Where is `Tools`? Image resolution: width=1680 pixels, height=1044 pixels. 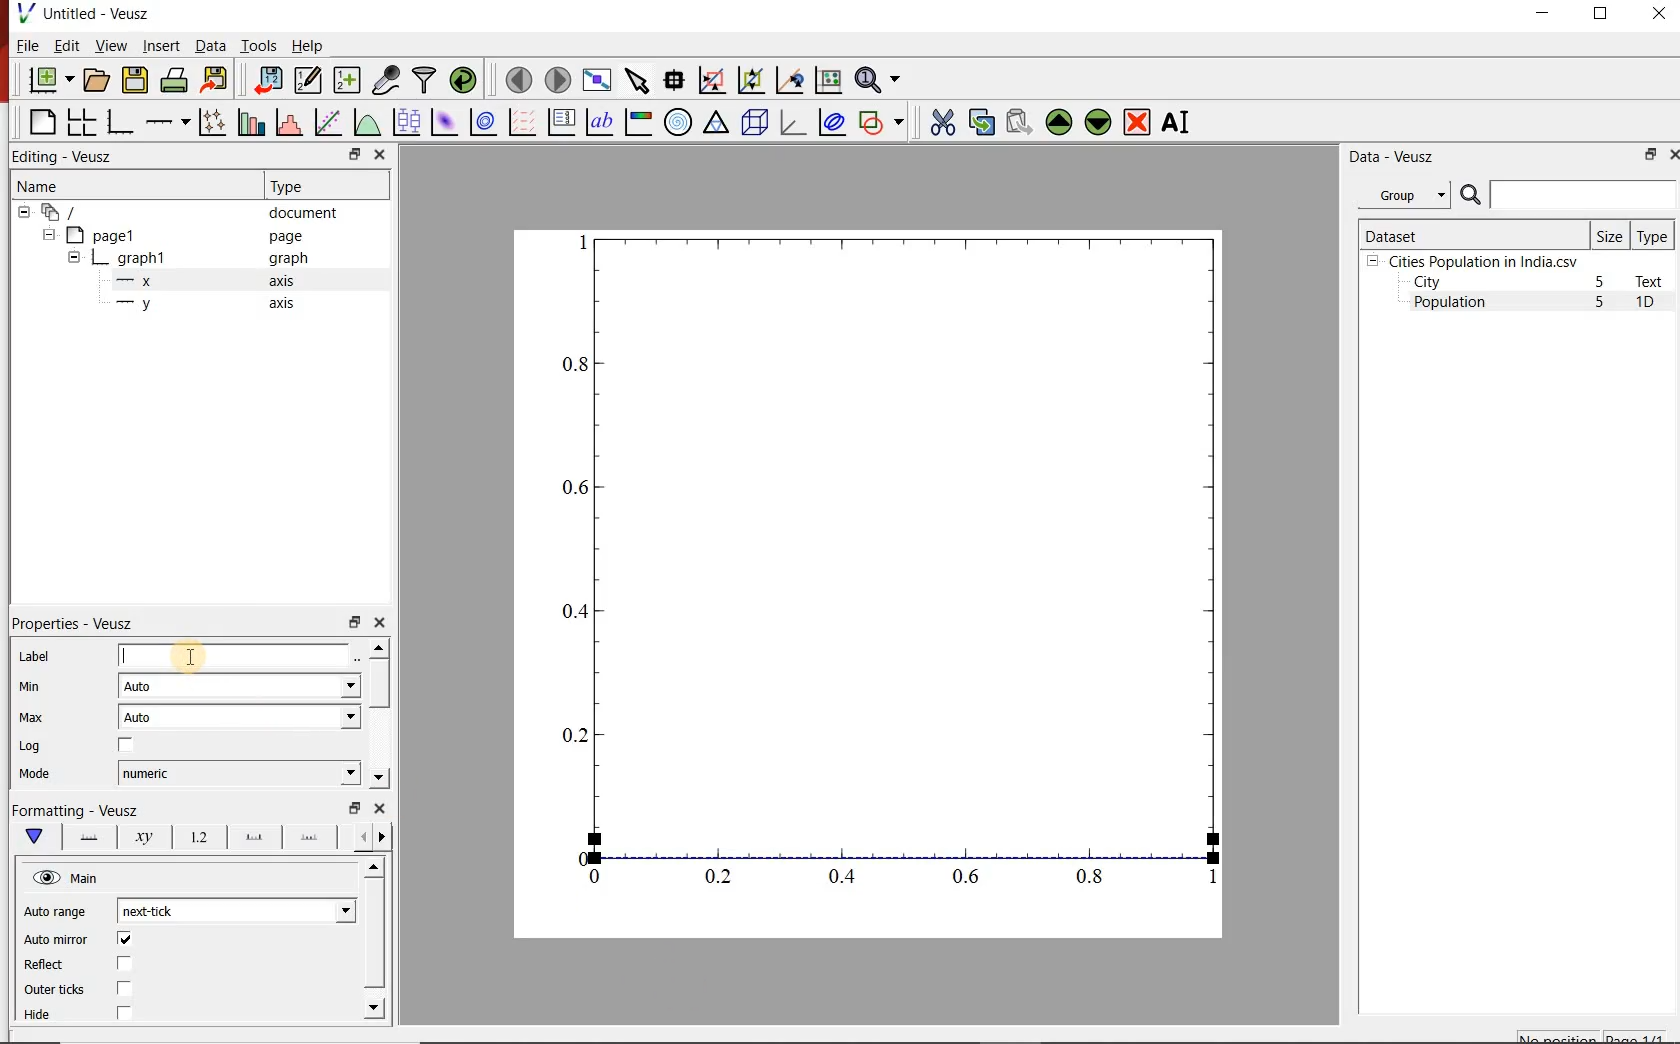
Tools is located at coordinates (257, 45).